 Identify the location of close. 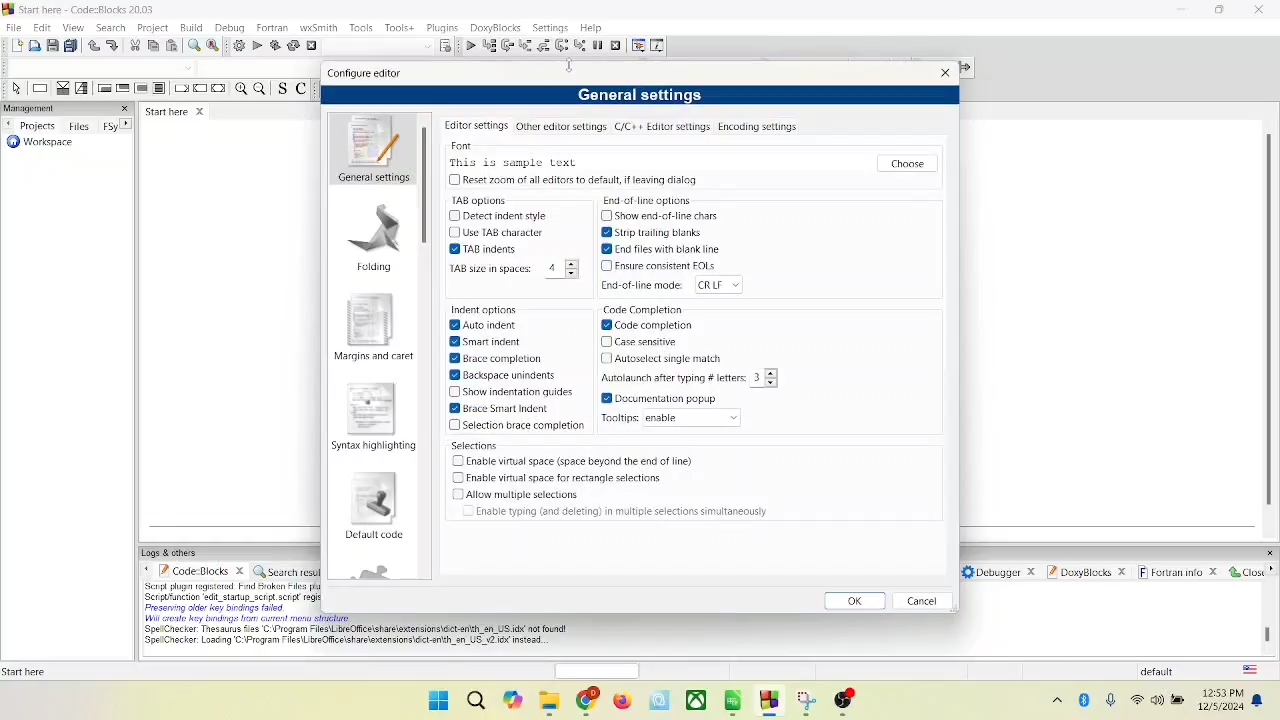
(947, 73).